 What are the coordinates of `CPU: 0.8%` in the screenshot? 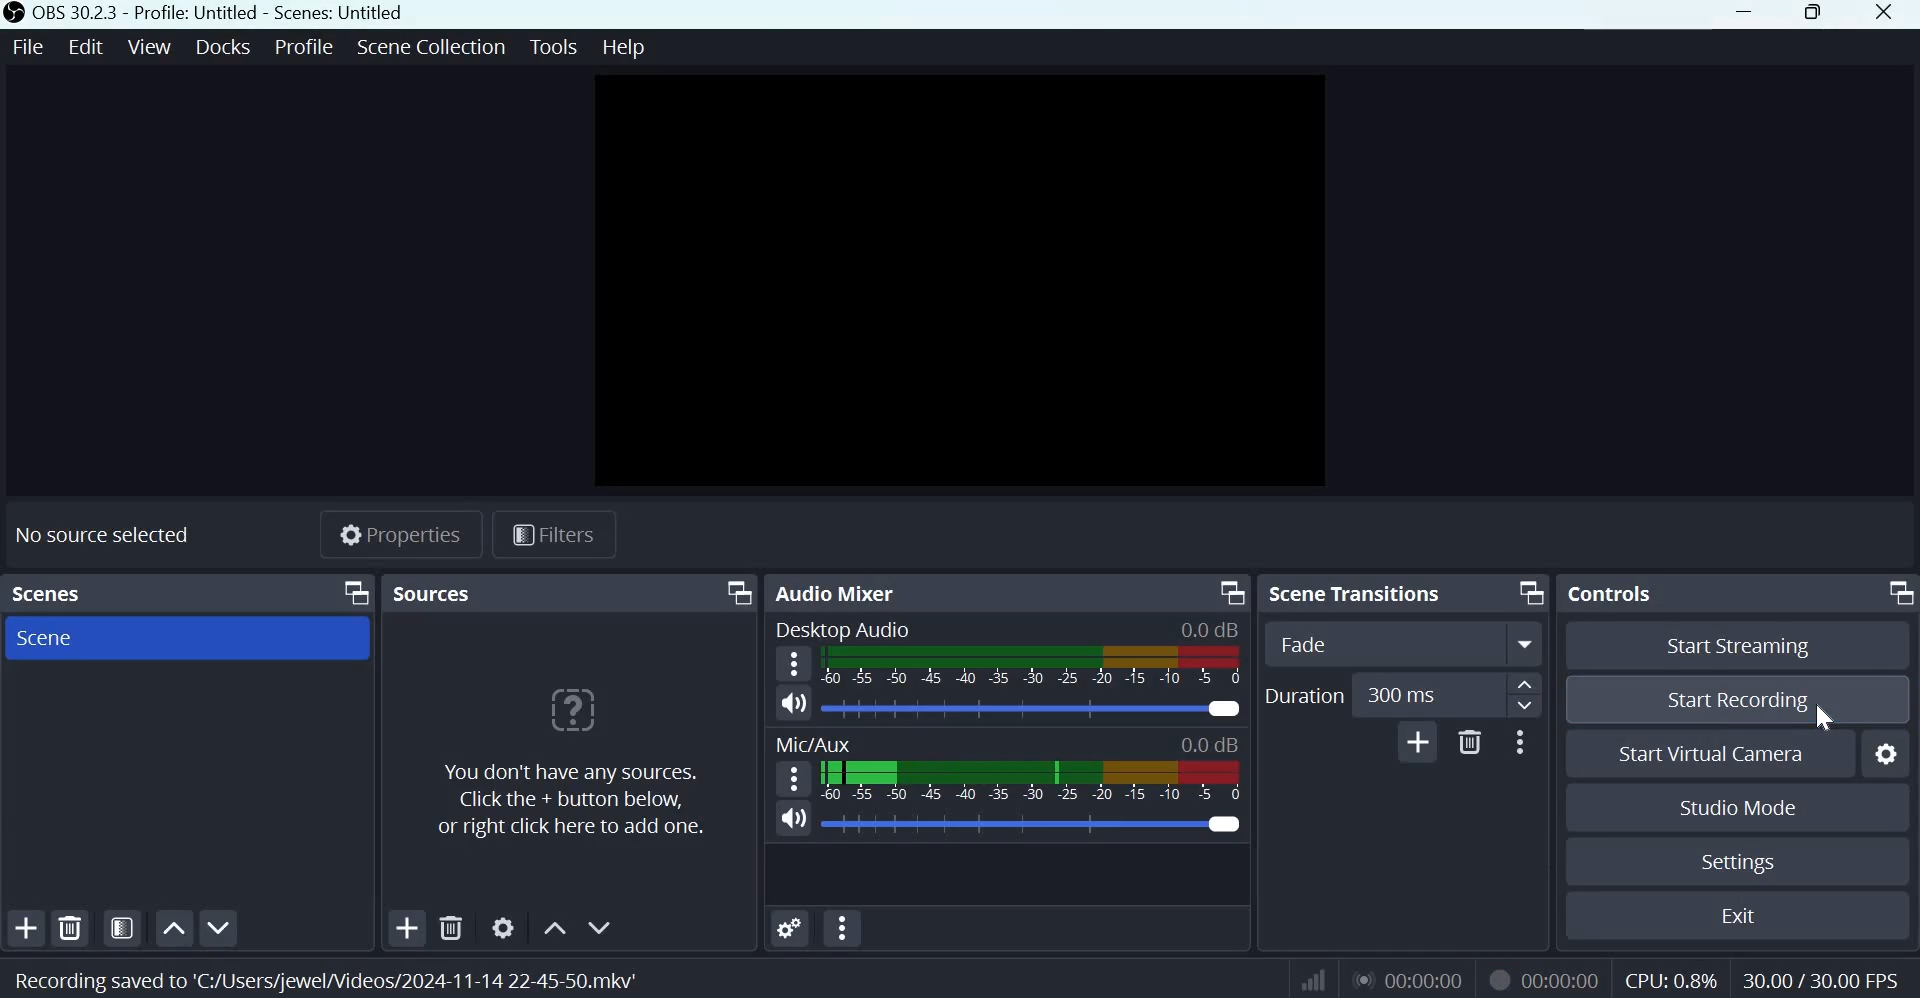 It's located at (1672, 978).